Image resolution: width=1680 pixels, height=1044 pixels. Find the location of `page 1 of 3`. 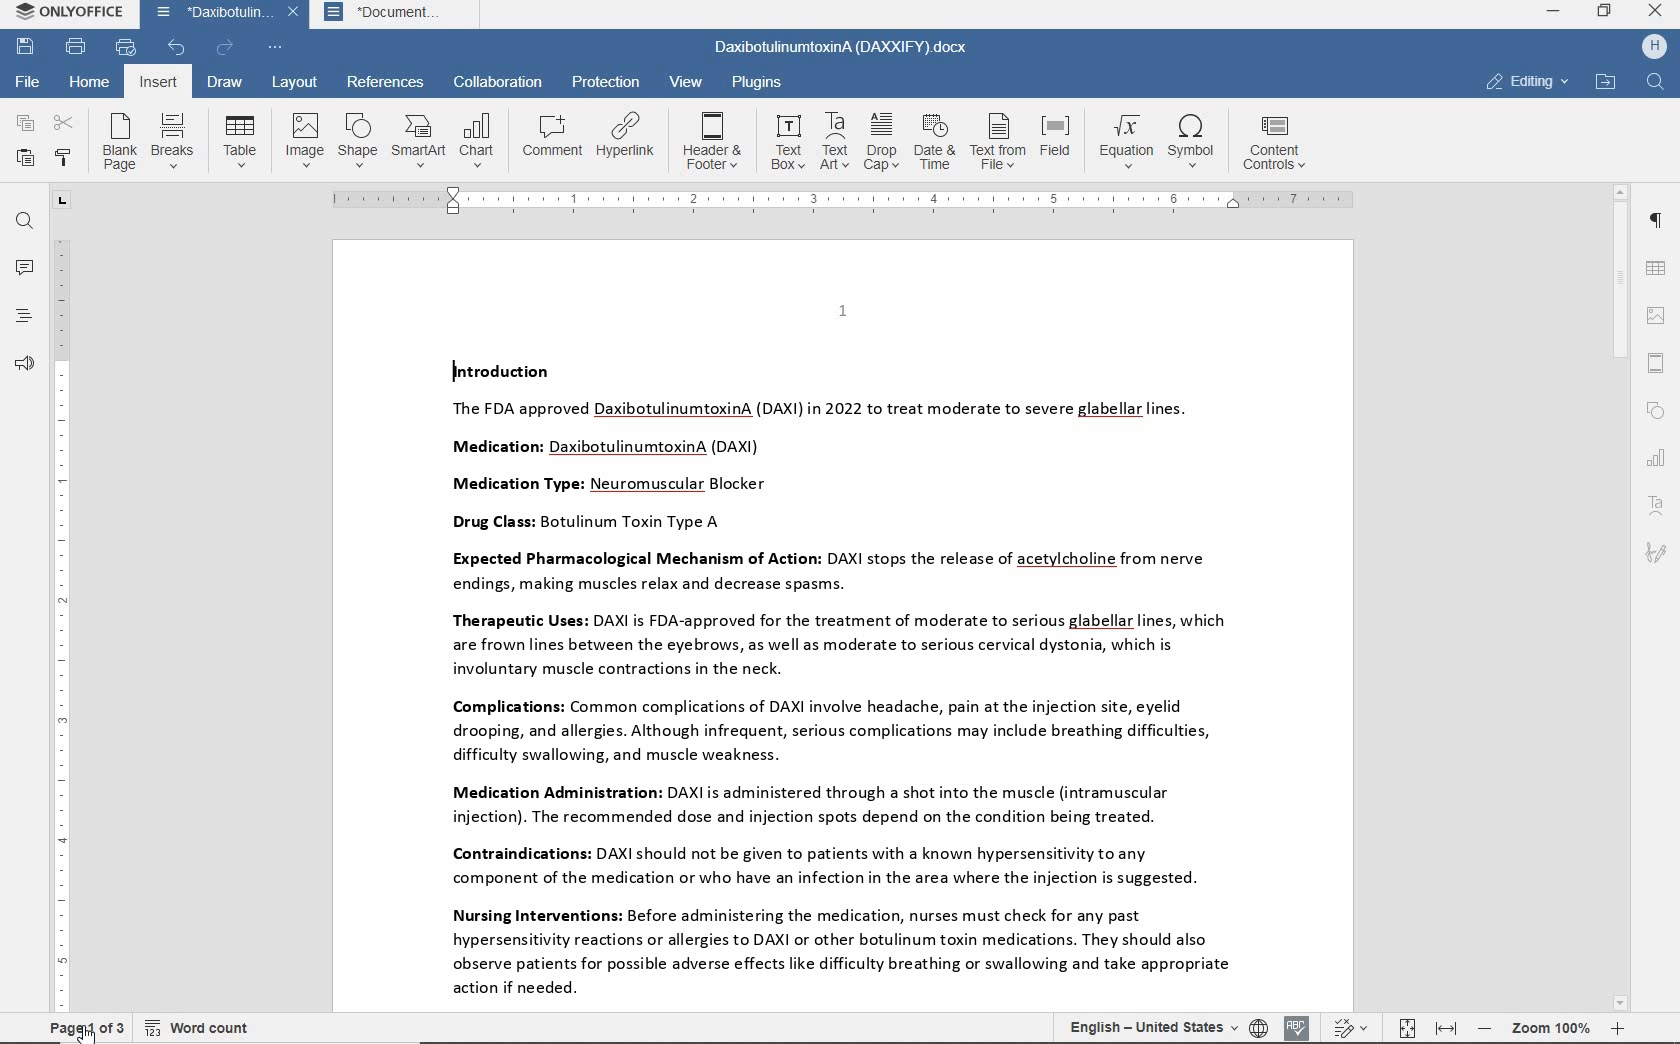

page 1 of 3 is located at coordinates (82, 1028).